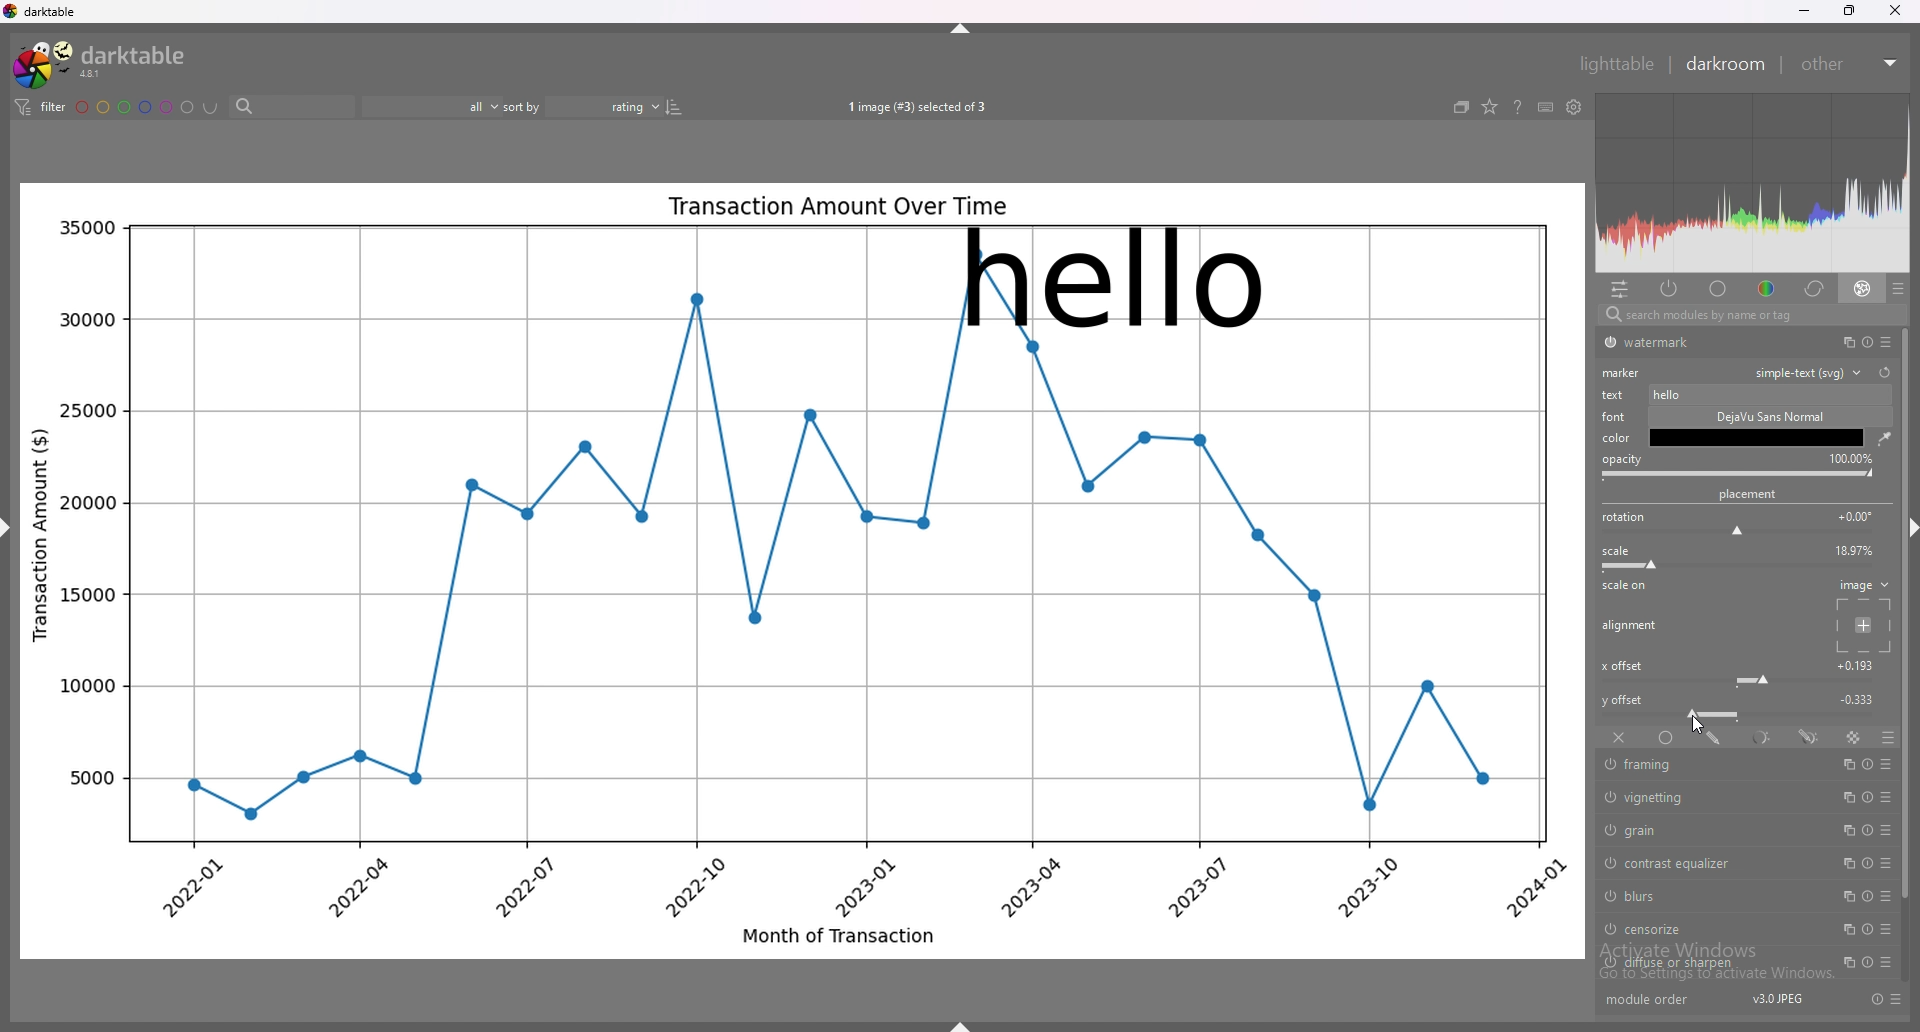  I want to click on reset, so click(1868, 929).